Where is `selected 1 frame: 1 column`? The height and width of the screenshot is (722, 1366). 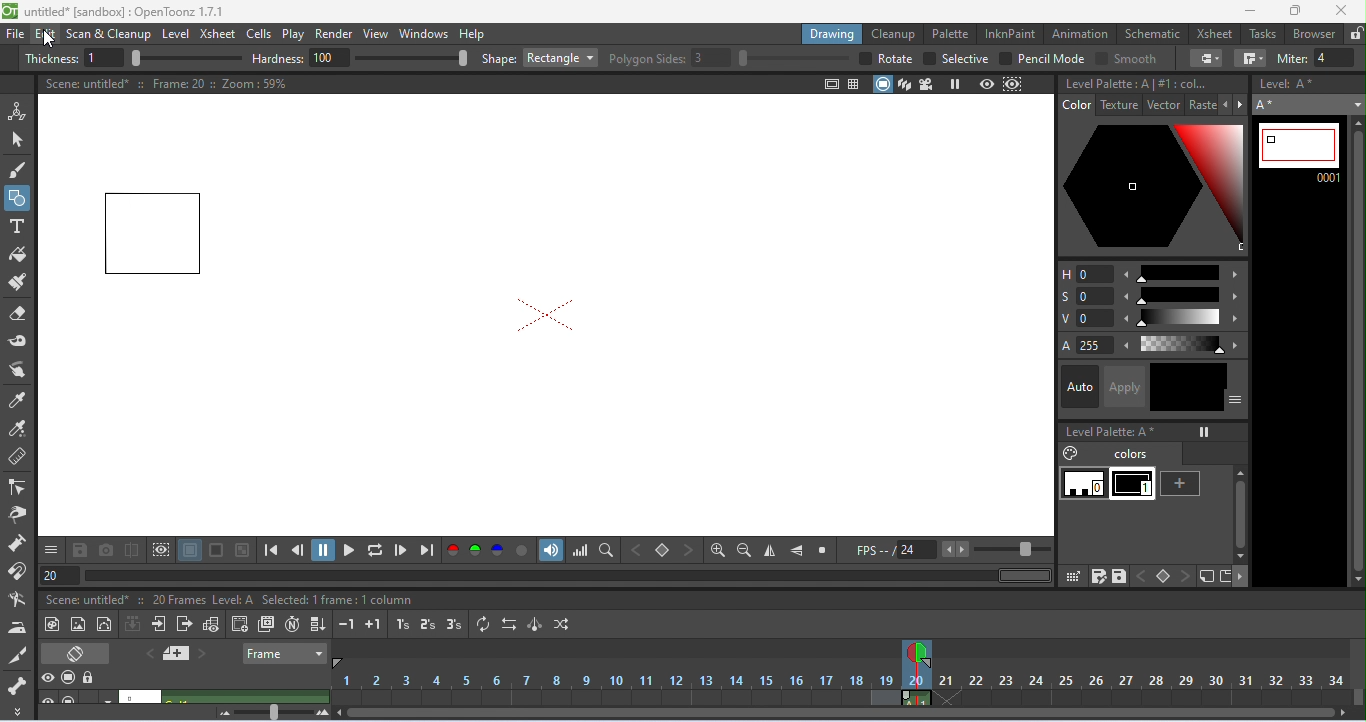 selected 1 frame: 1 column is located at coordinates (339, 599).